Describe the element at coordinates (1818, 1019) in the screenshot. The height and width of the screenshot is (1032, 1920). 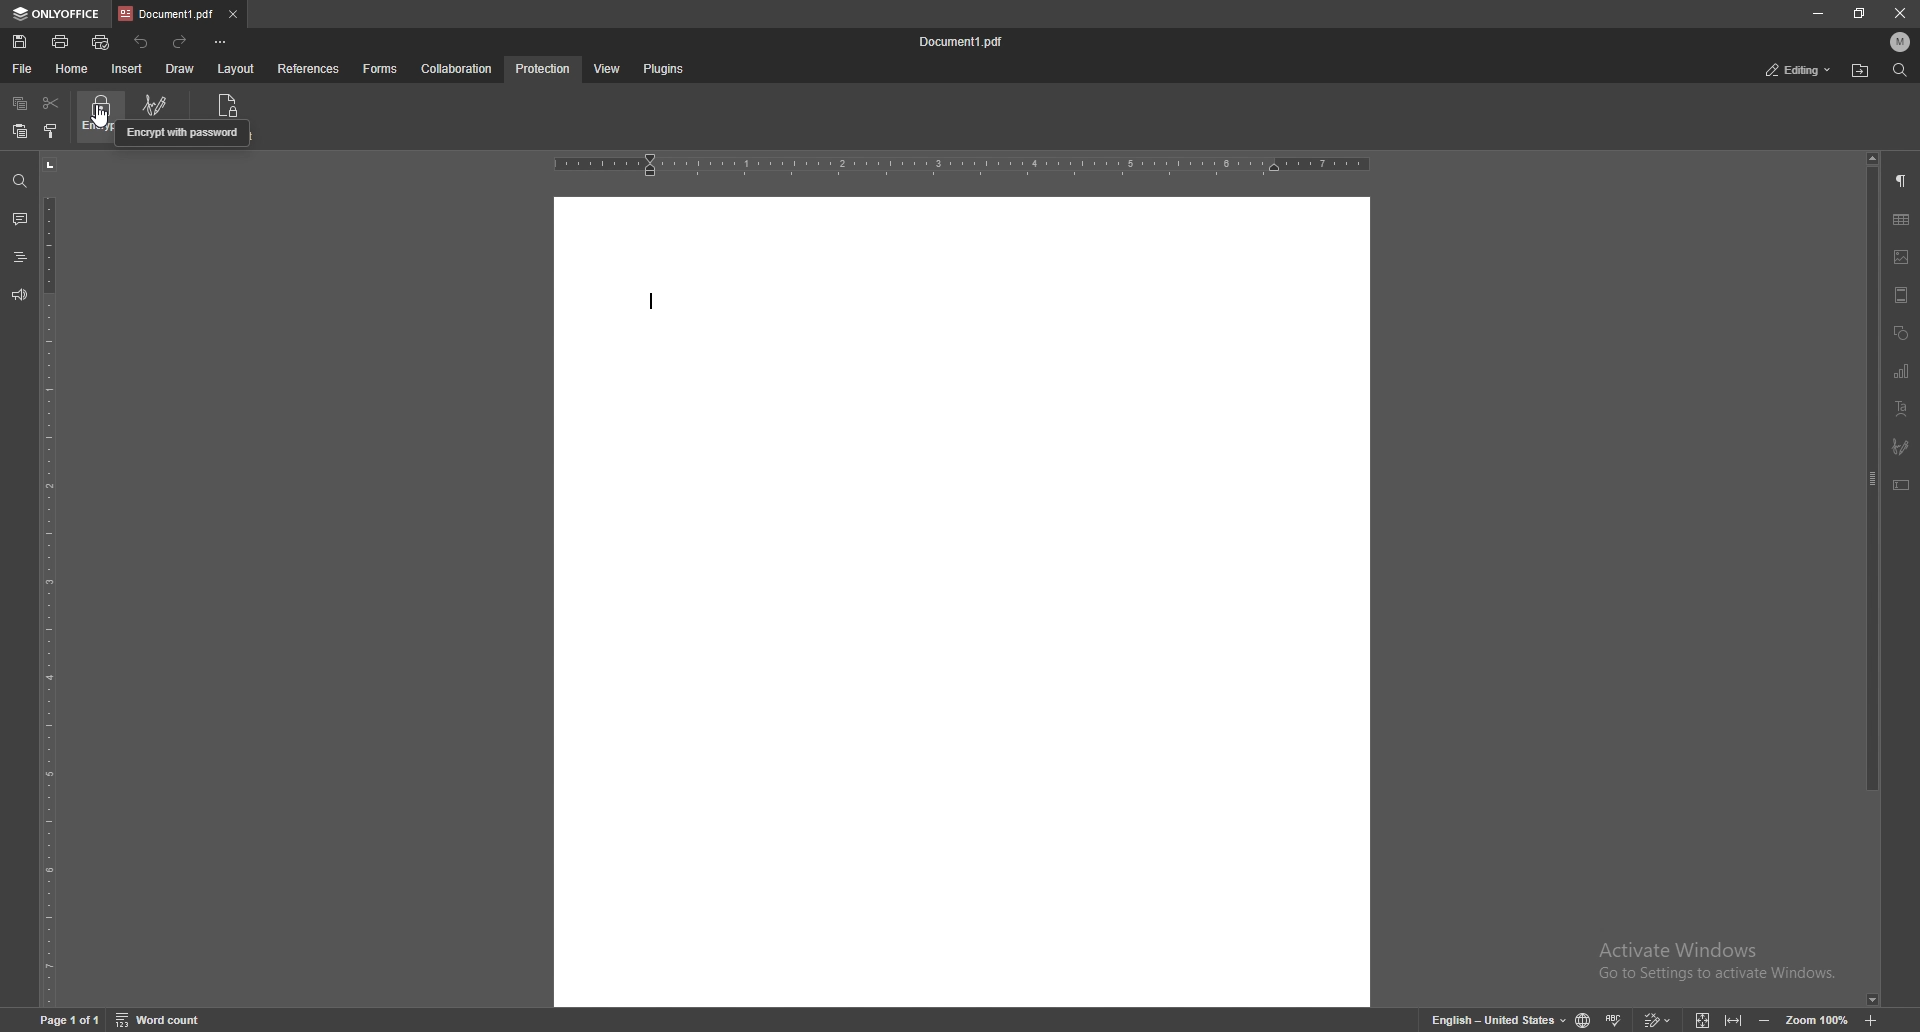
I see `zoom` at that location.